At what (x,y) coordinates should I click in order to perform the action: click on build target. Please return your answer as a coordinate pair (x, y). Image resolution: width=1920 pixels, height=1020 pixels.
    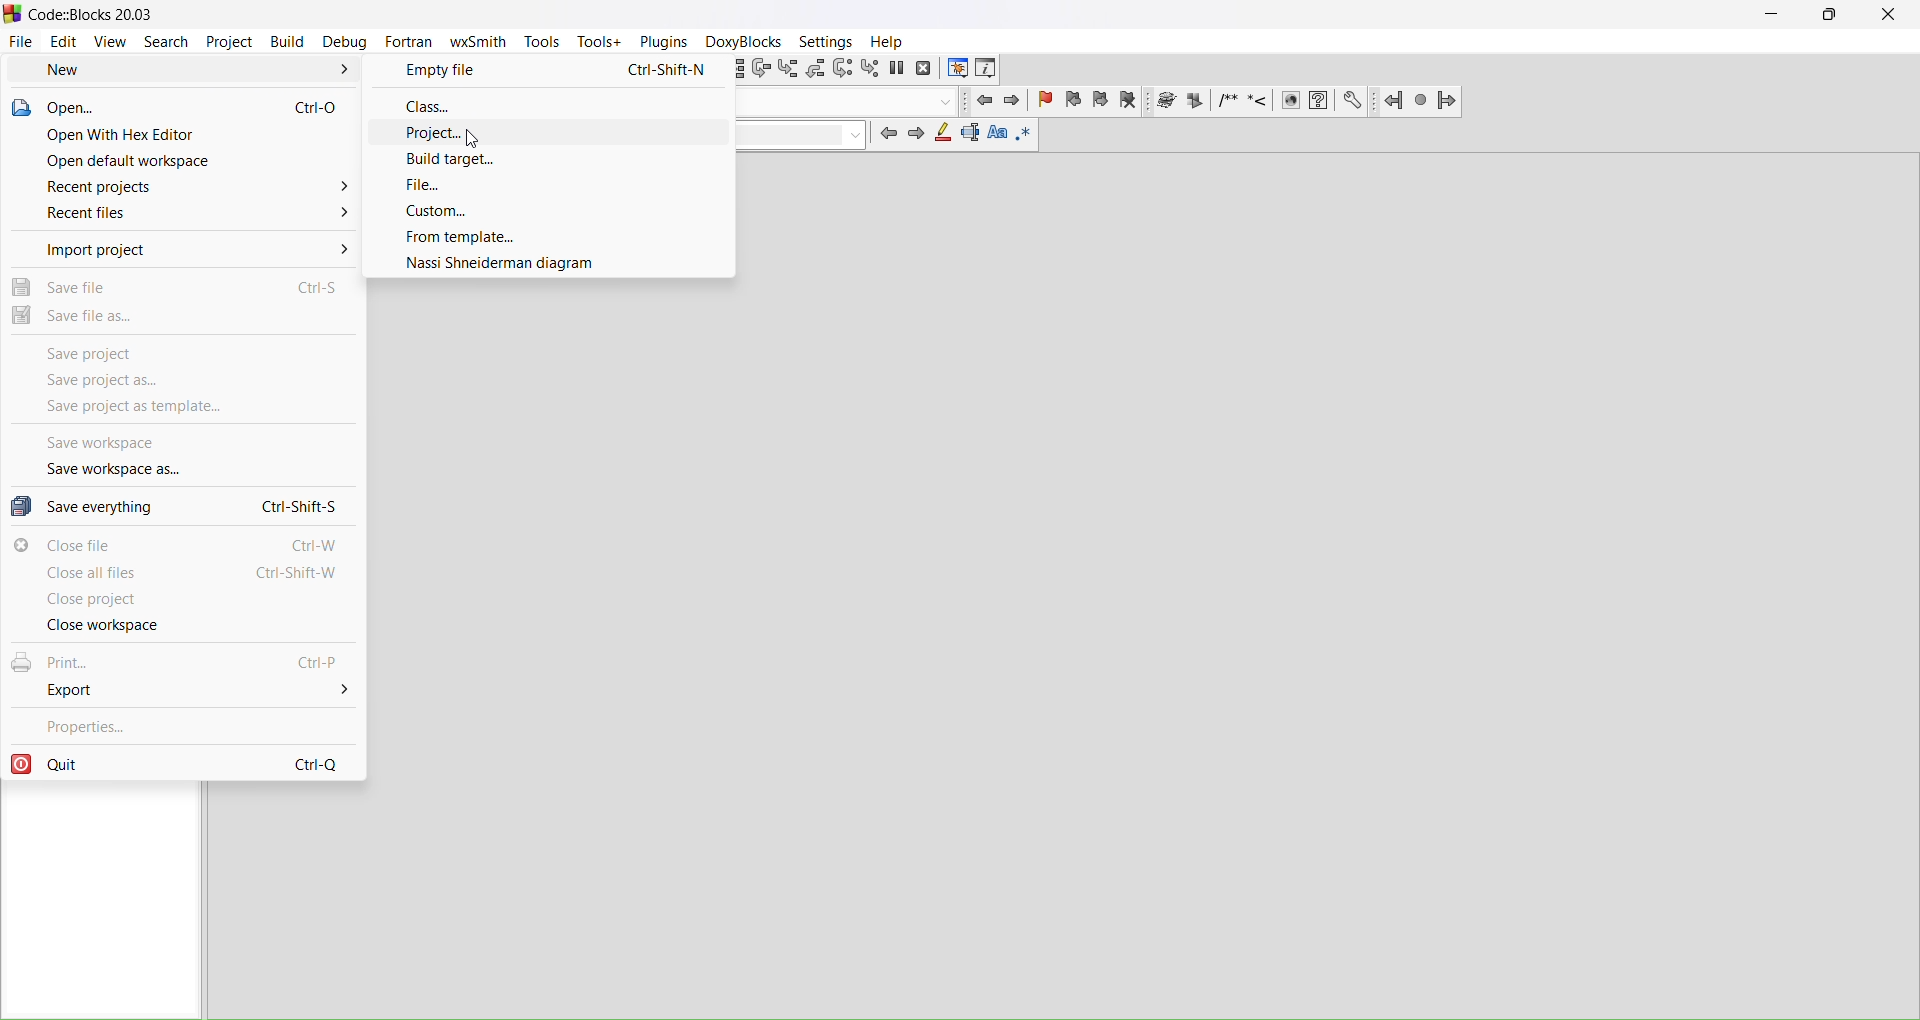
    Looking at the image, I should click on (549, 159).